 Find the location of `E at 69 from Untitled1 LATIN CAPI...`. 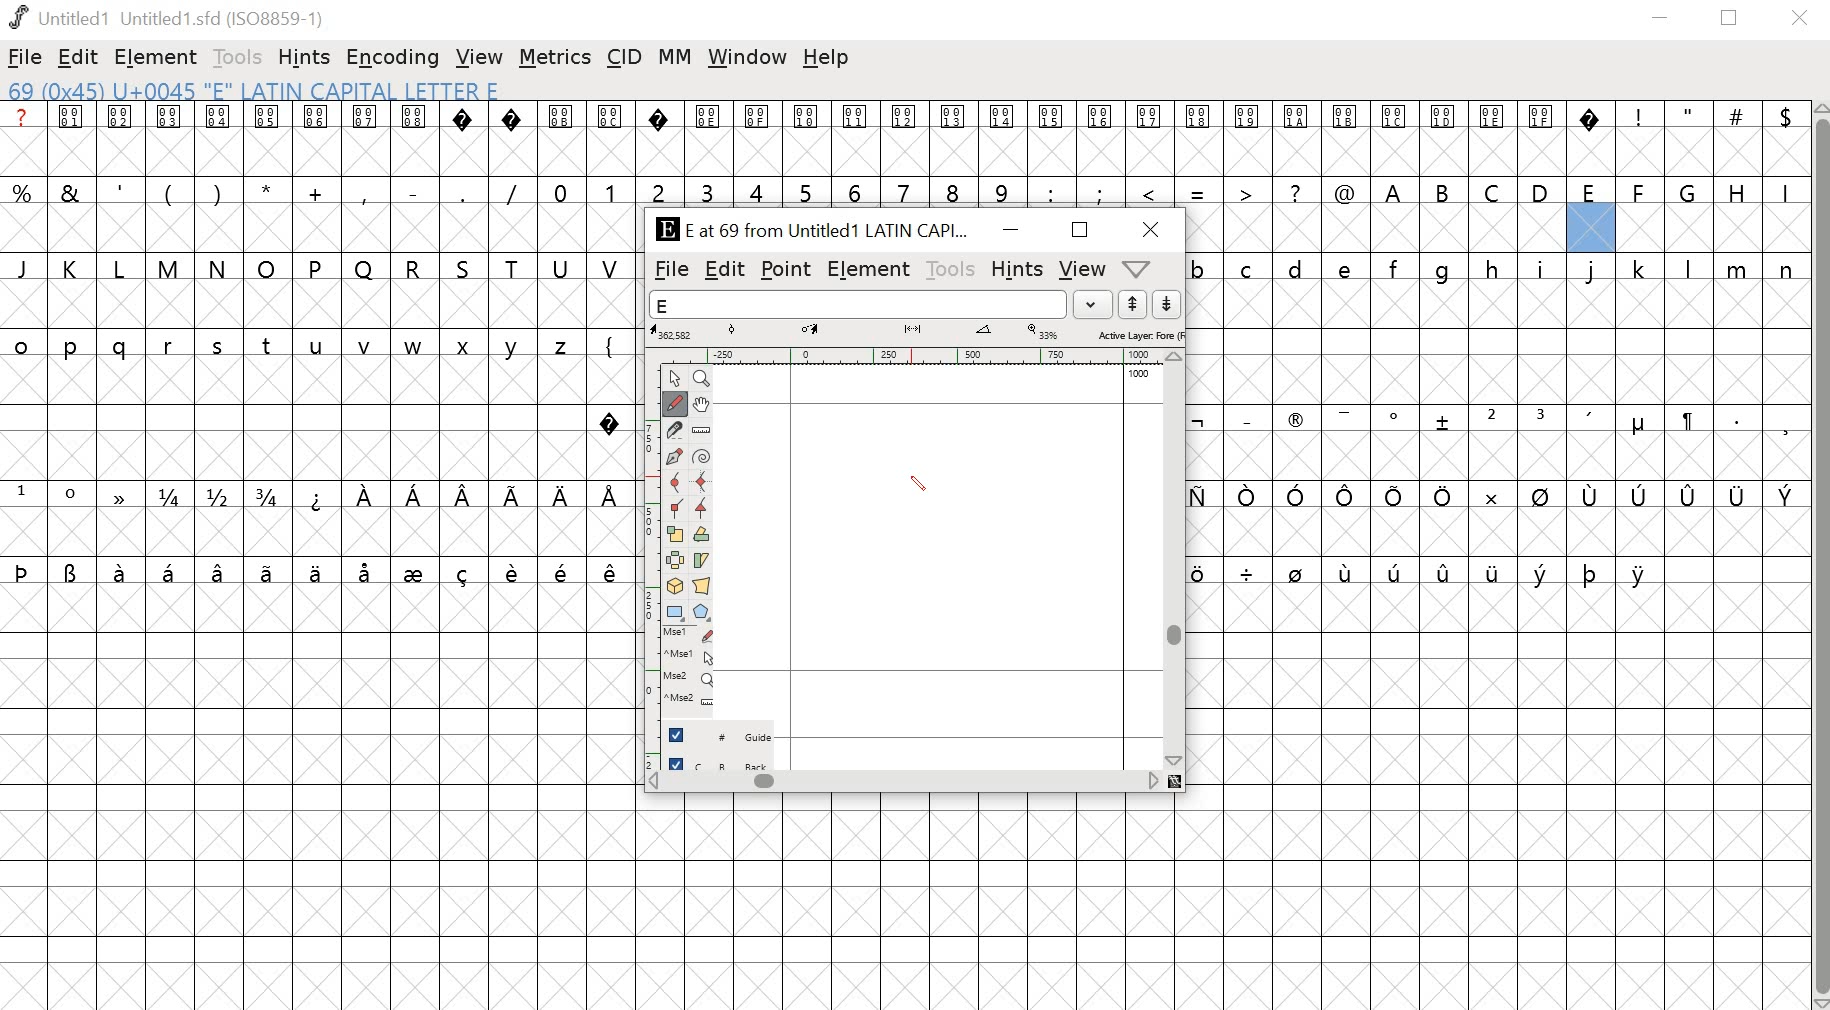

E at 69 from Untitled1 LATIN CAPI... is located at coordinates (809, 231).